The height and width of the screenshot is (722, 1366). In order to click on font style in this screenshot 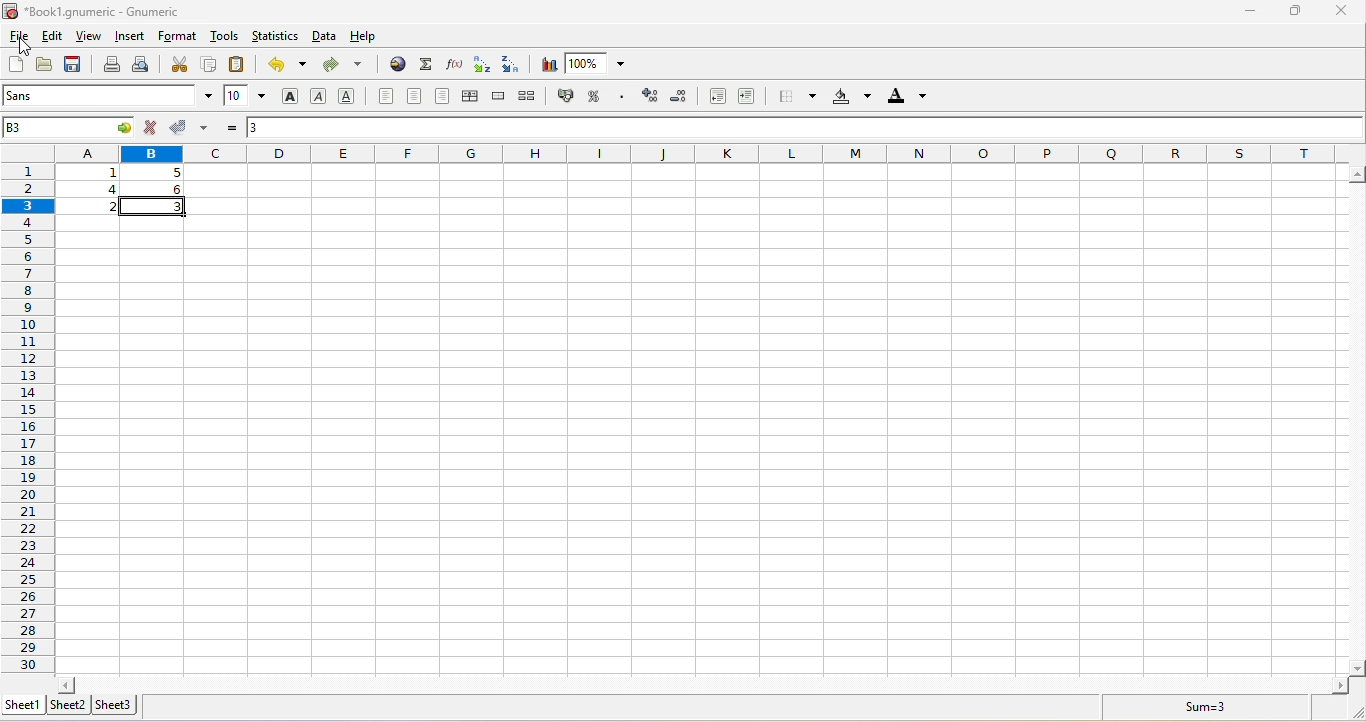, I will do `click(109, 97)`.